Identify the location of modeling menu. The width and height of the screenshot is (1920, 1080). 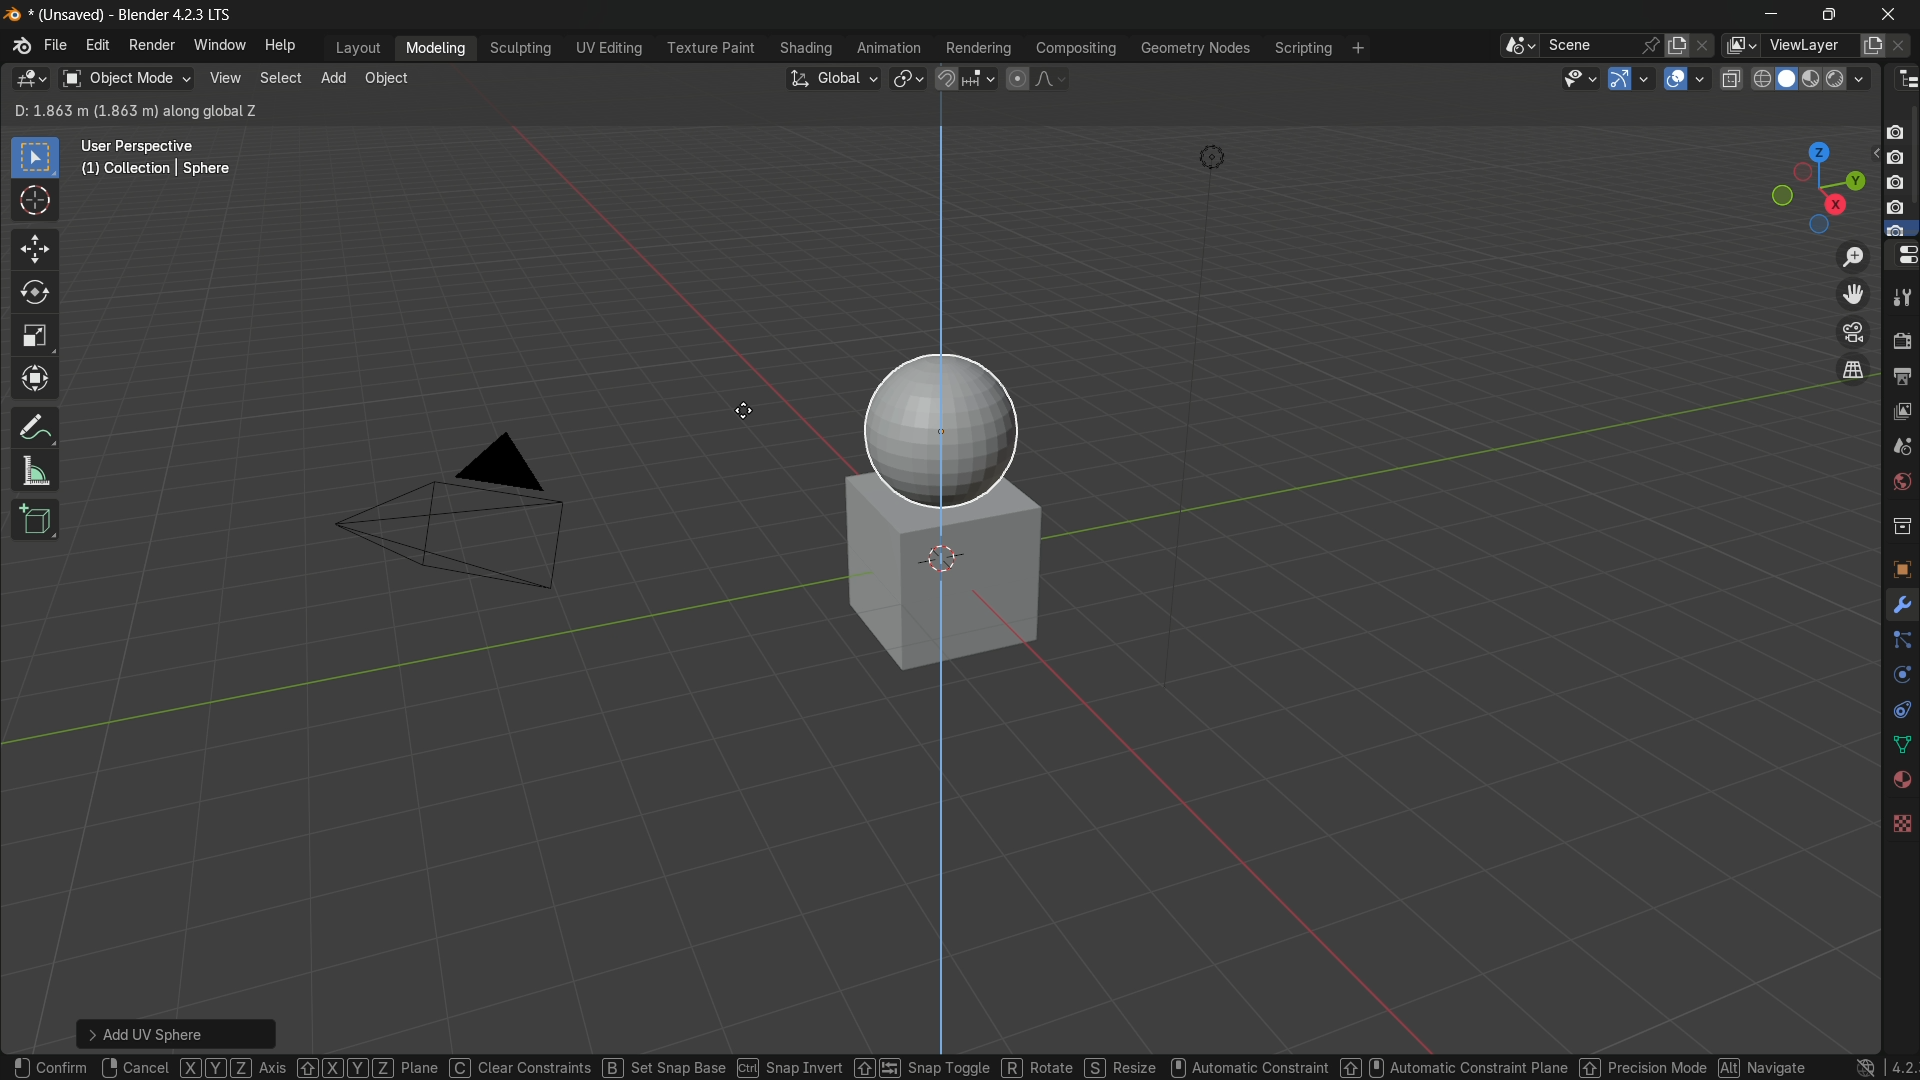
(437, 47).